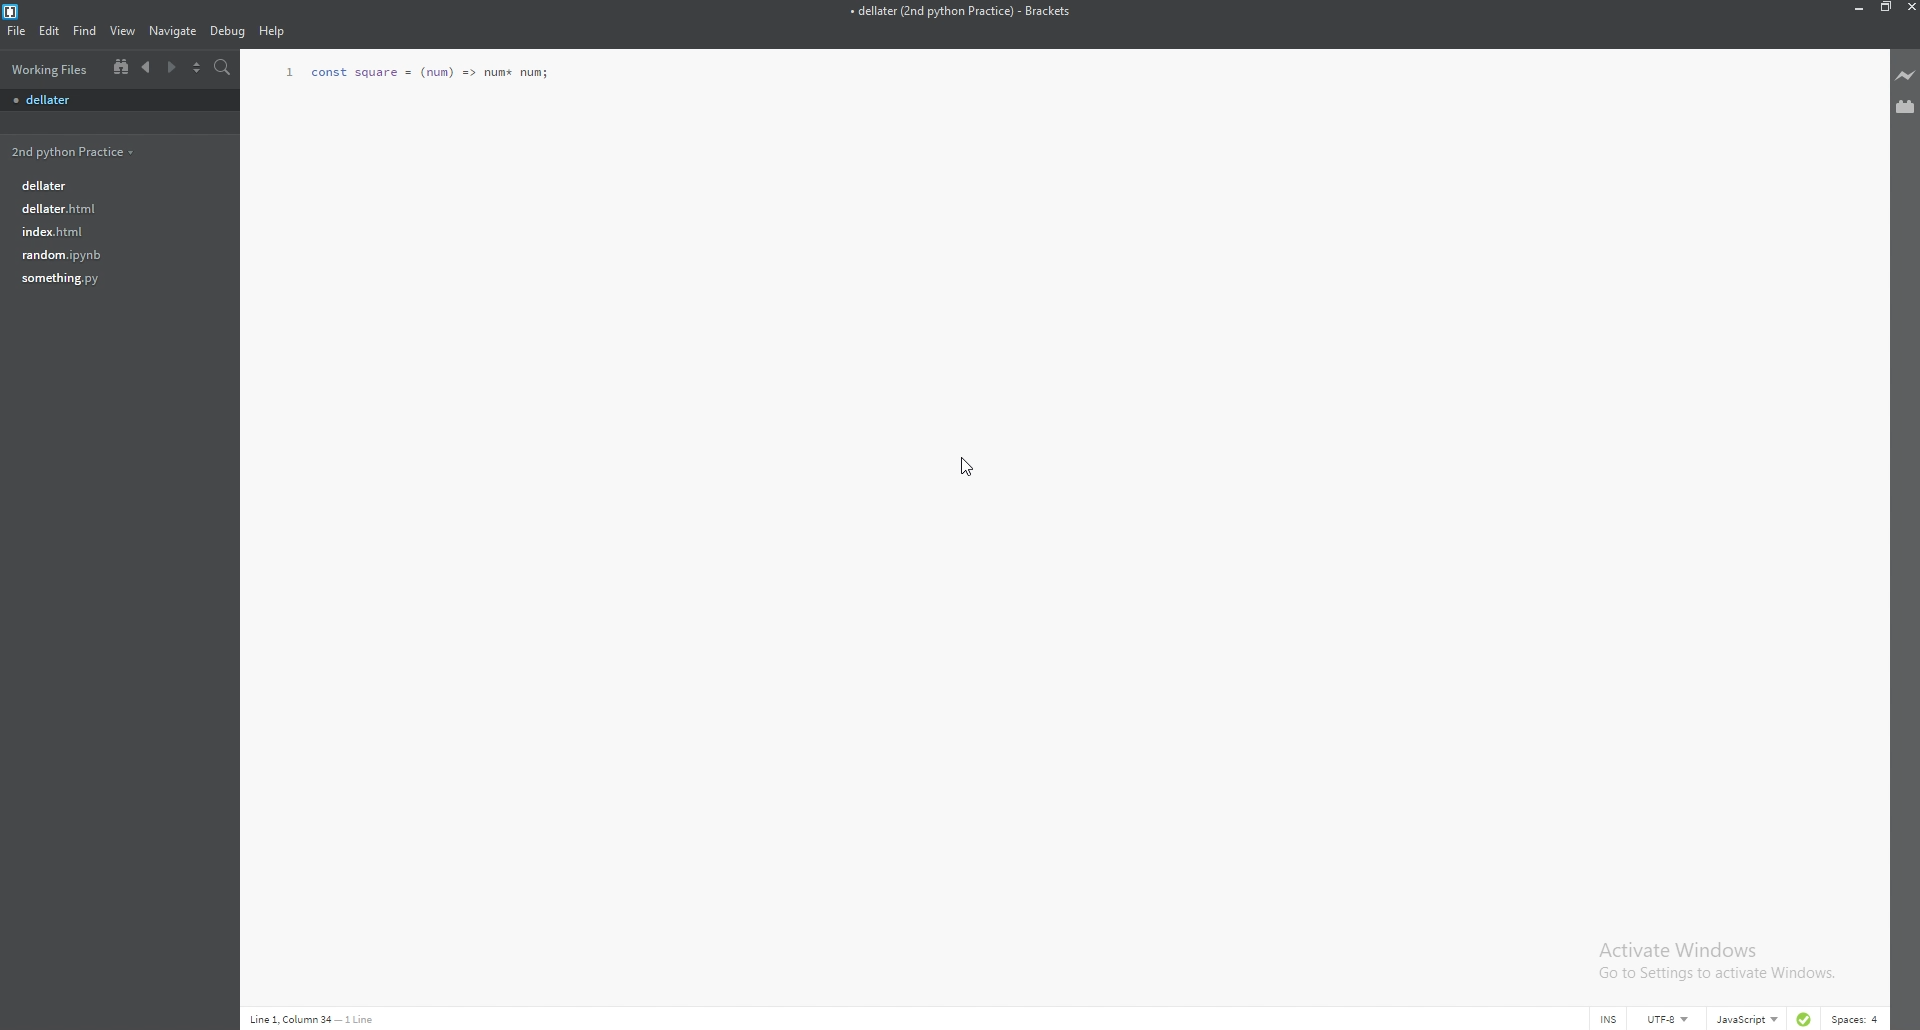 This screenshot has width=1920, height=1030. I want to click on Help, so click(269, 31).